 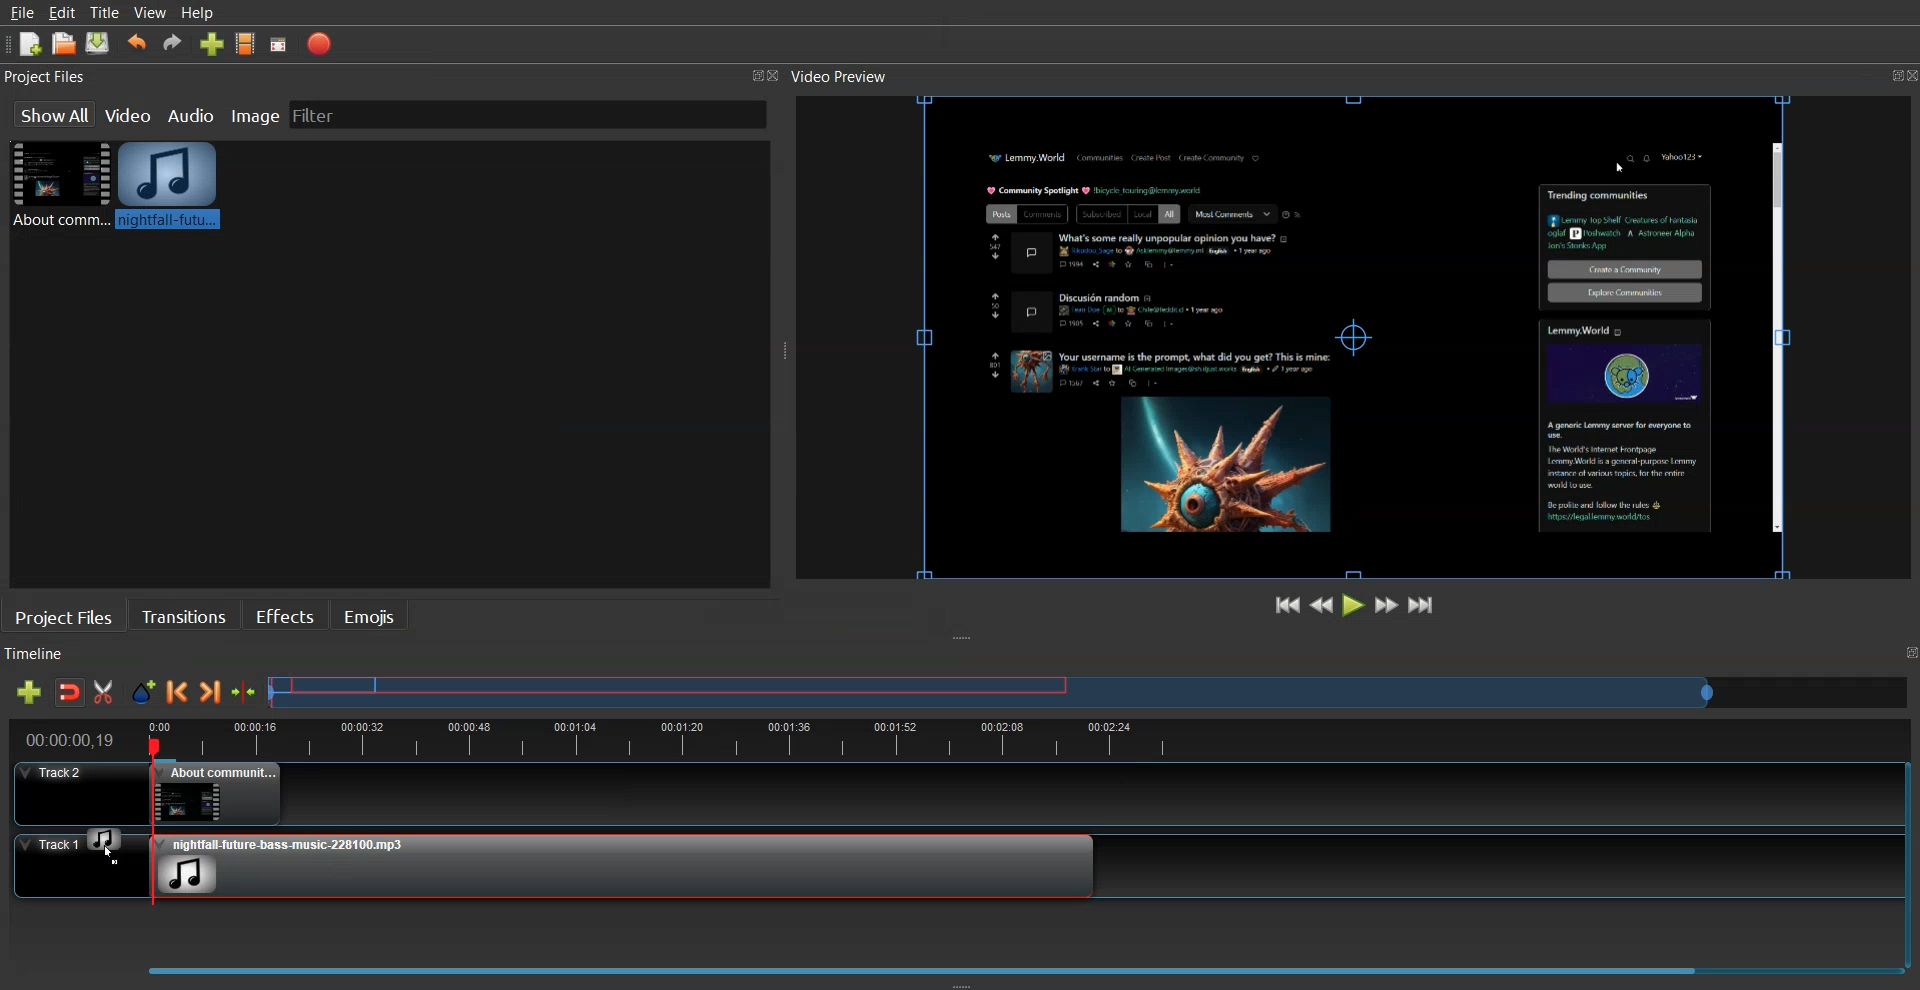 What do you see at coordinates (53, 114) in the screenshot?
I see `Show all` at bounding box center [53, 114].